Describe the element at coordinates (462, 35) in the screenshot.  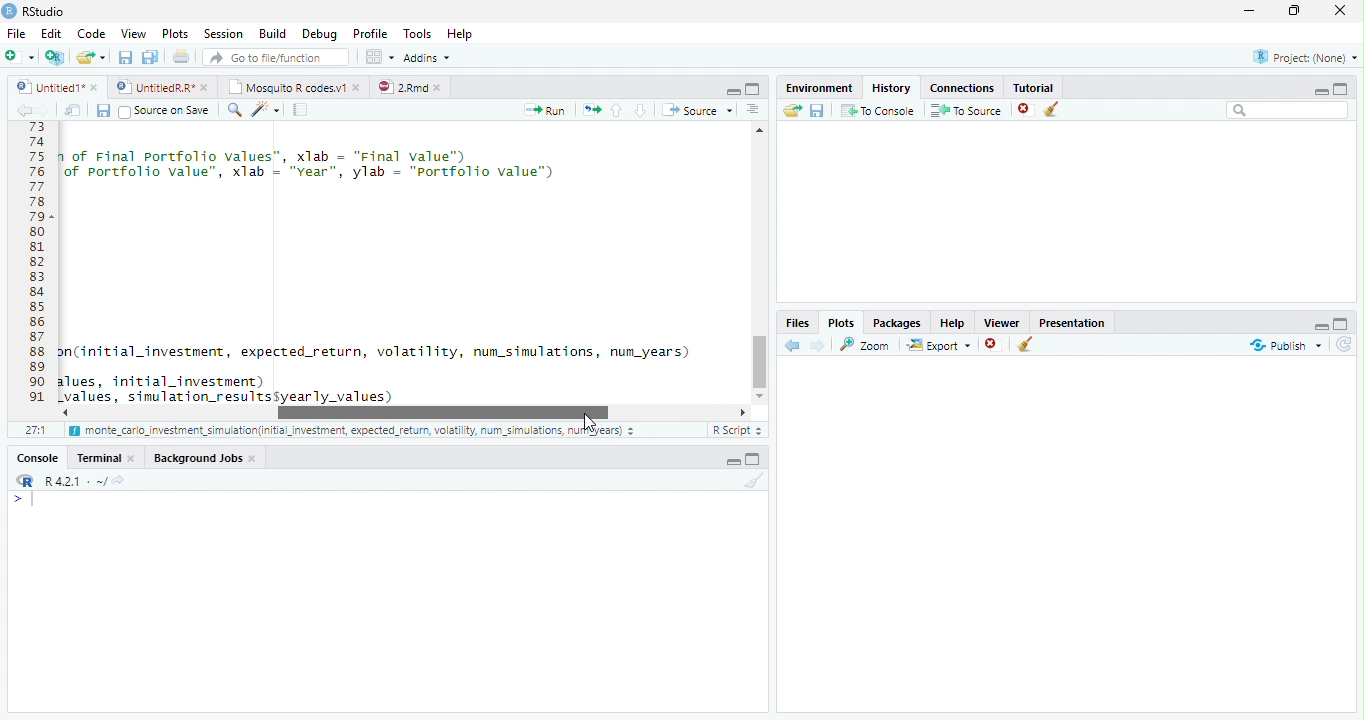
I see `Help` at that location.